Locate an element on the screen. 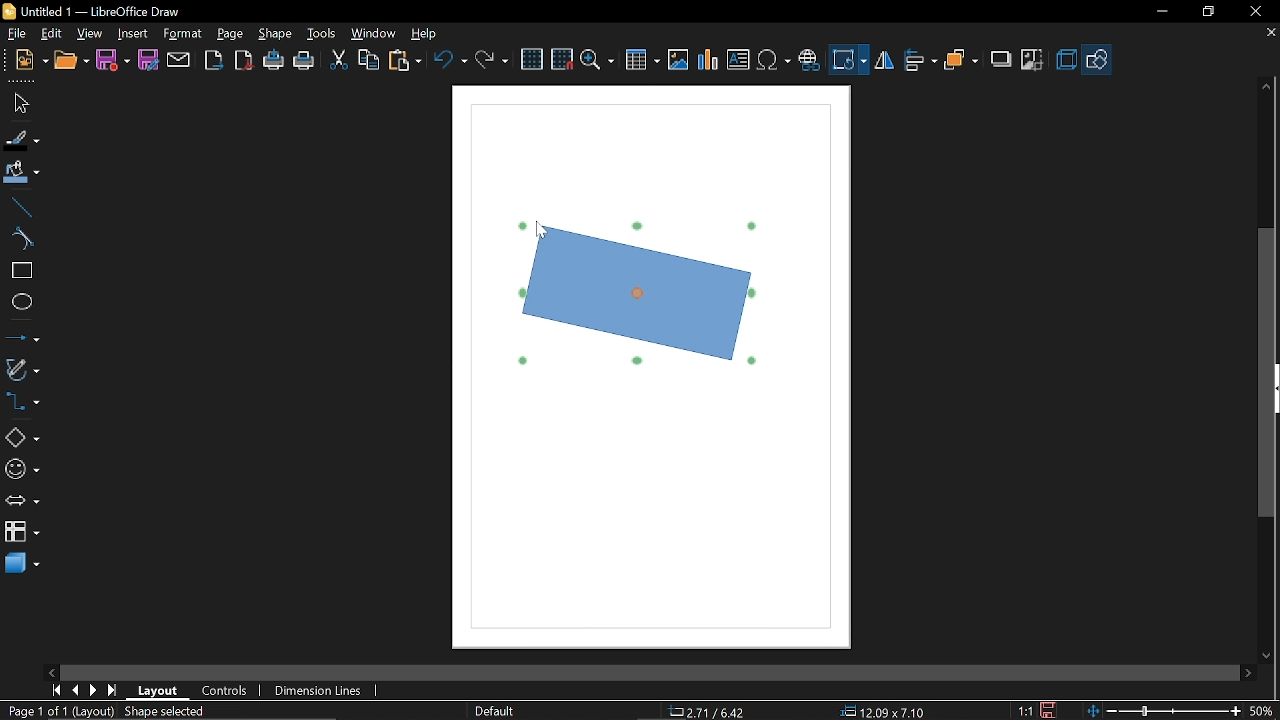  shape is located at coordinates (276, 35).